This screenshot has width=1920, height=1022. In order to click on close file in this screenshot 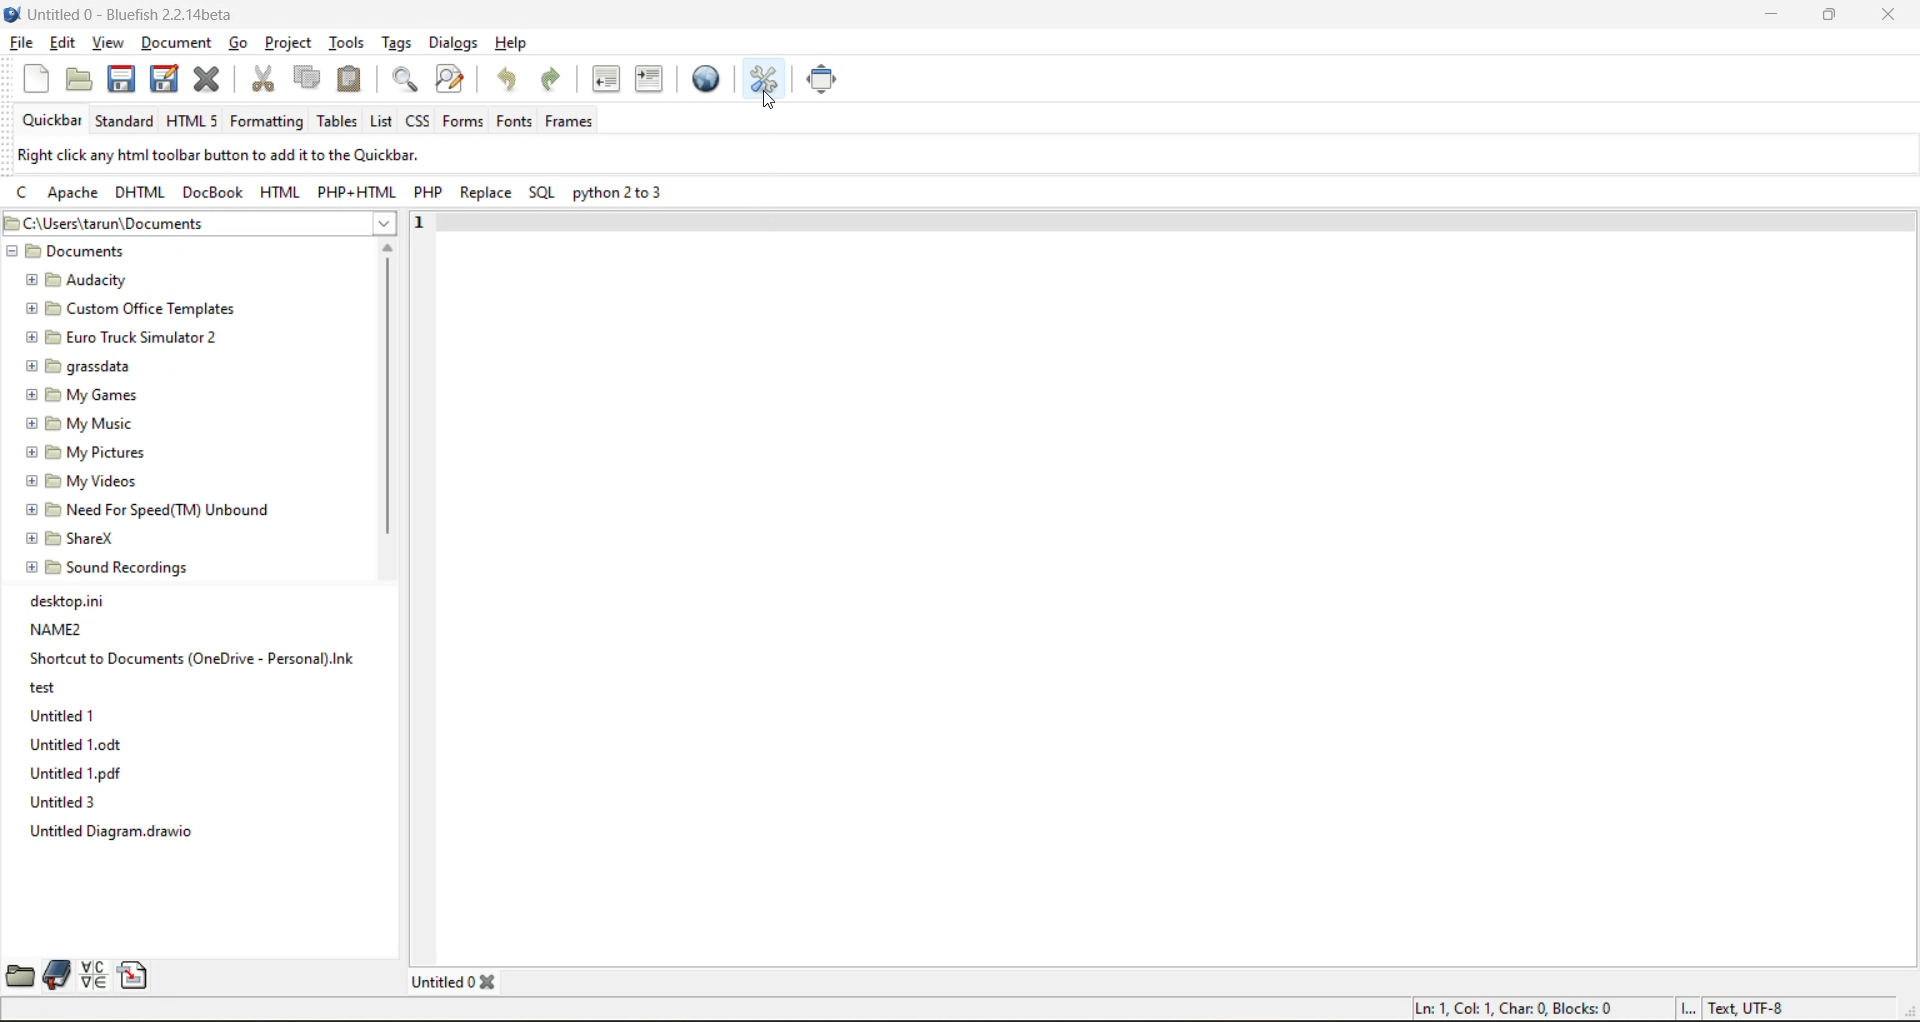, I will do `click(208, 80)`.